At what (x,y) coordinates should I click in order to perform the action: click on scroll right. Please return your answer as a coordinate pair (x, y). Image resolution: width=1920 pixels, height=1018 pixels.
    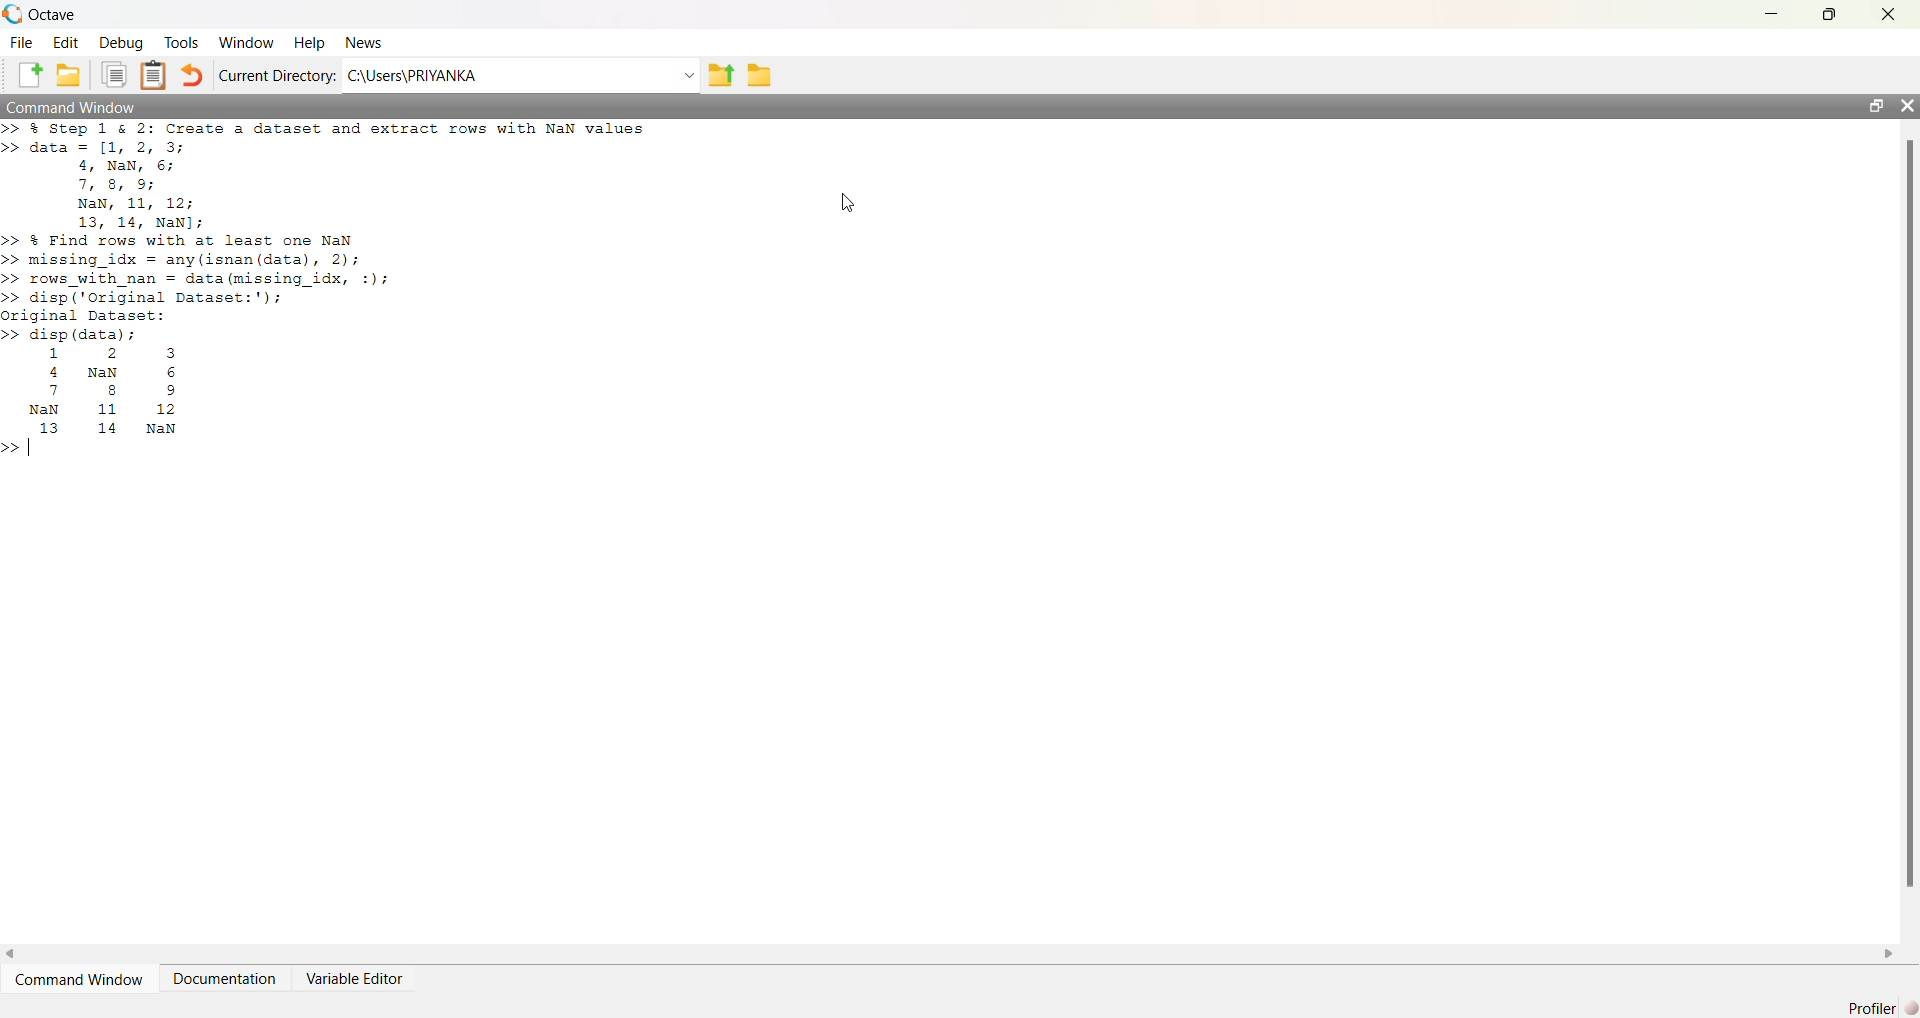
    Looking at the image, I should click on (1889, 955).